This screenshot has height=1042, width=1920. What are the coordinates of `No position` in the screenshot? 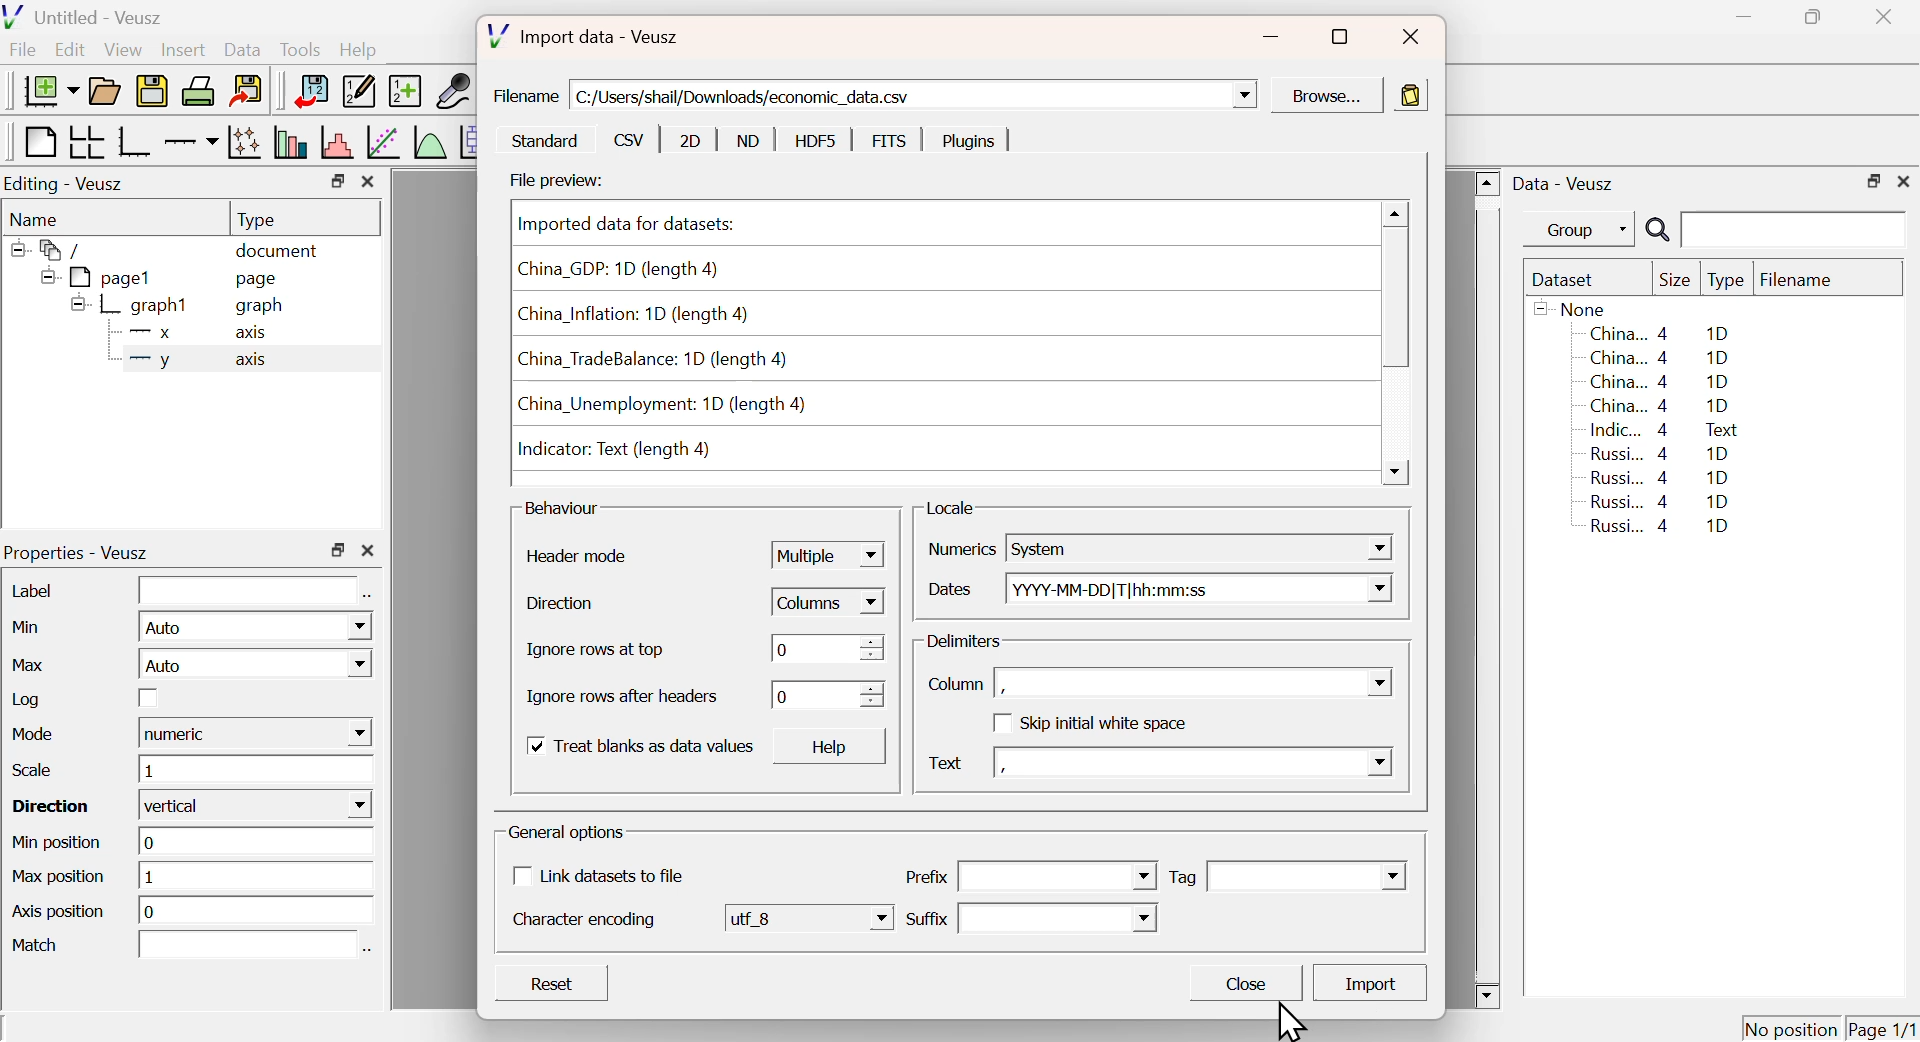 It's located at (1791, 1026).